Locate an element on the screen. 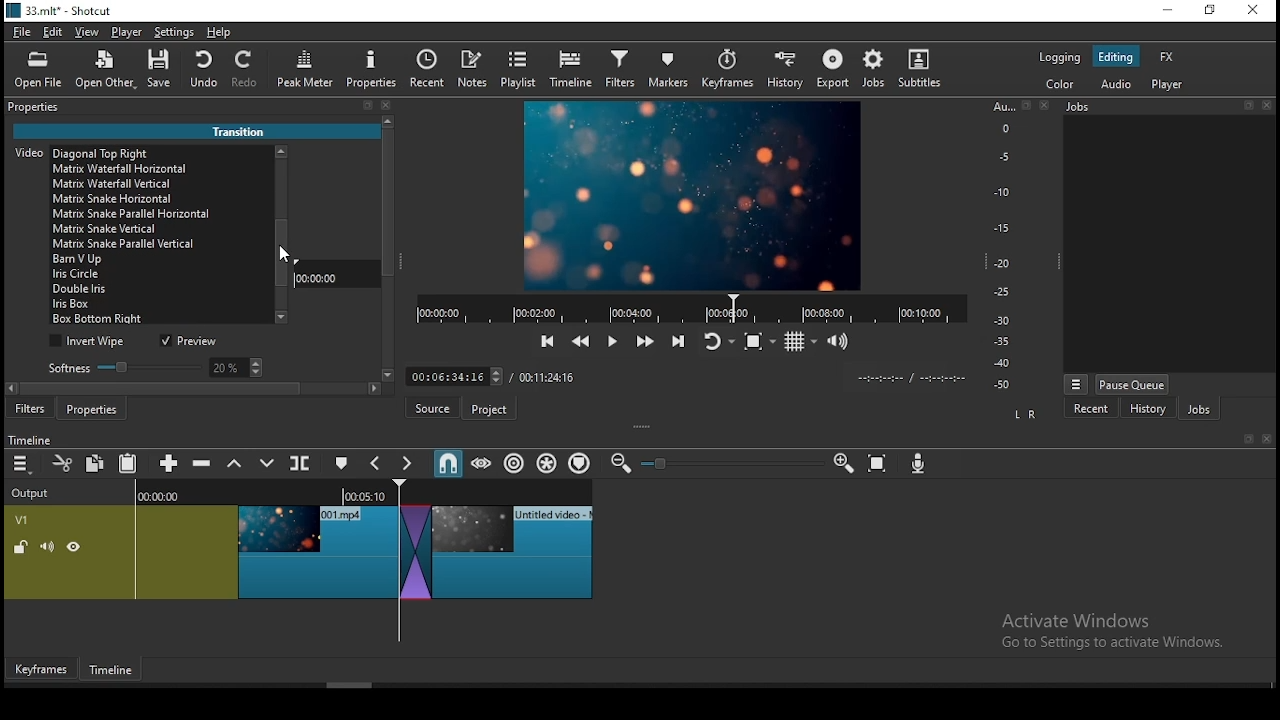  pause queue is located at coordinates (1131, 384).